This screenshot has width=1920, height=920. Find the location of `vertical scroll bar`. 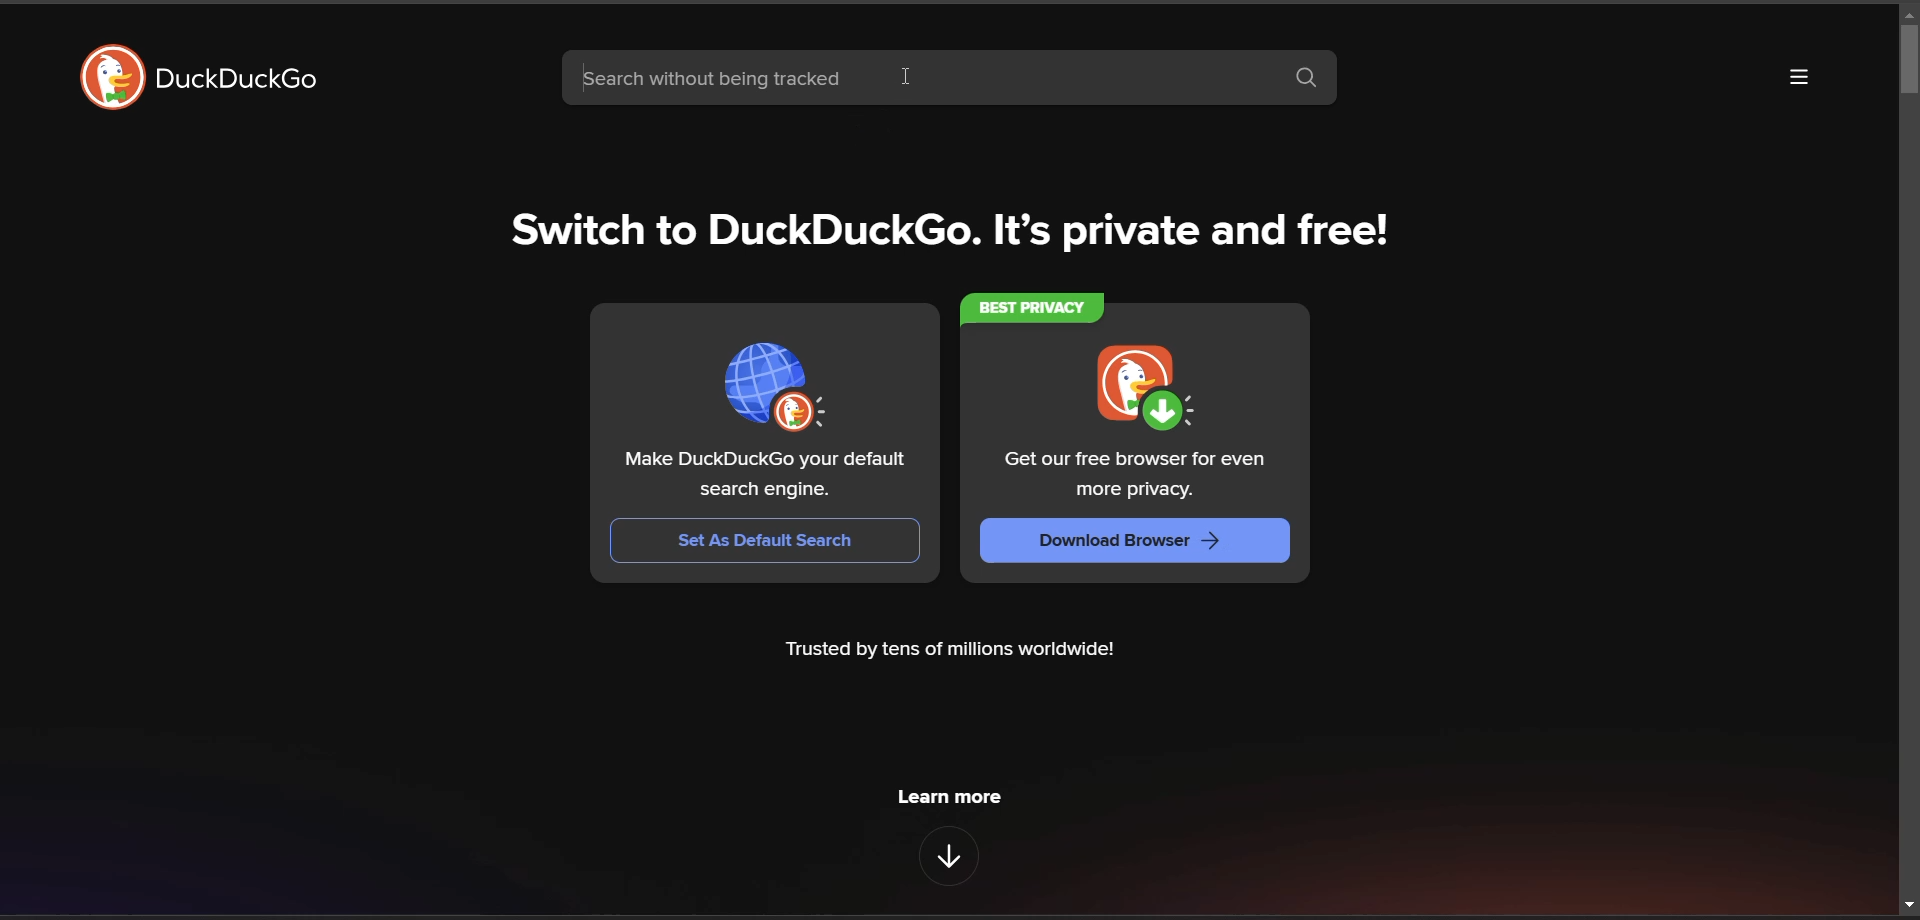

vertical scroll bar is located at coordinates (1908, 58).